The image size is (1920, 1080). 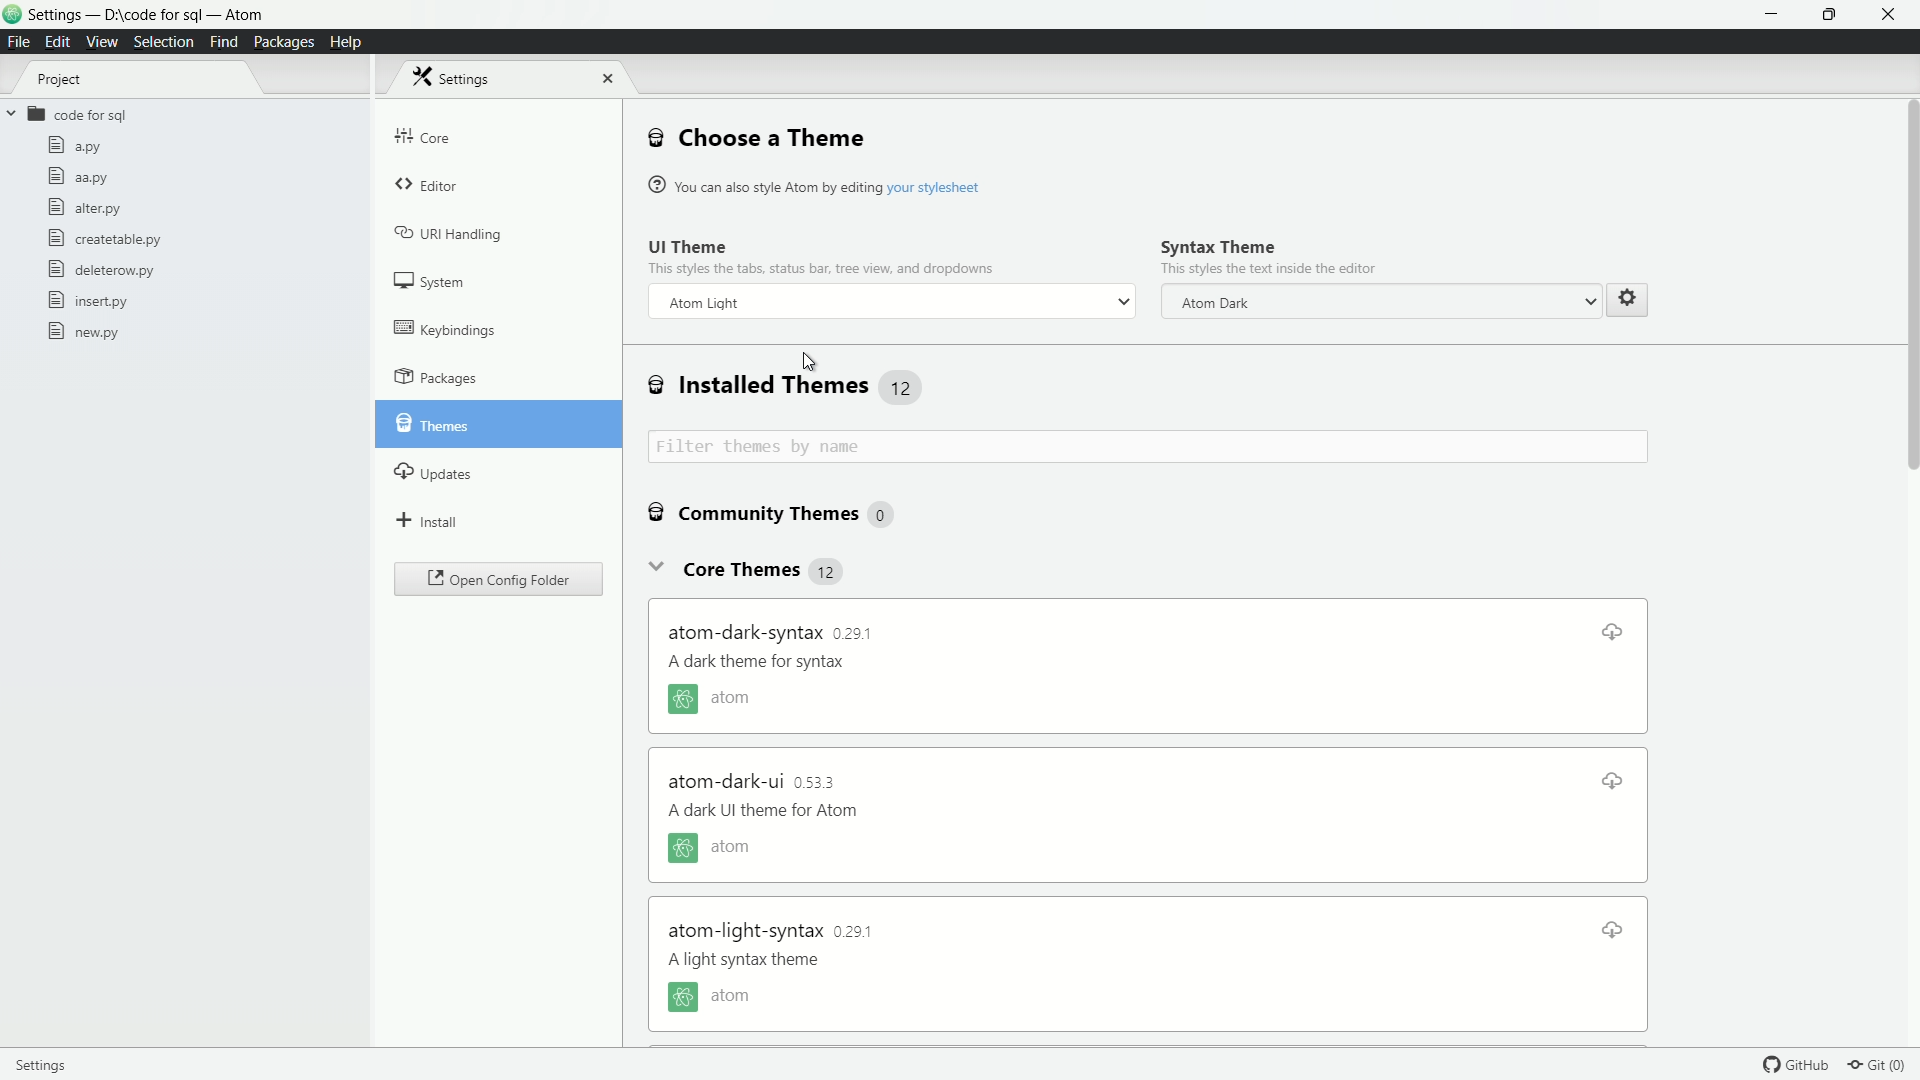 I want to click on atom dark syntax, so click(x=778, y=630).